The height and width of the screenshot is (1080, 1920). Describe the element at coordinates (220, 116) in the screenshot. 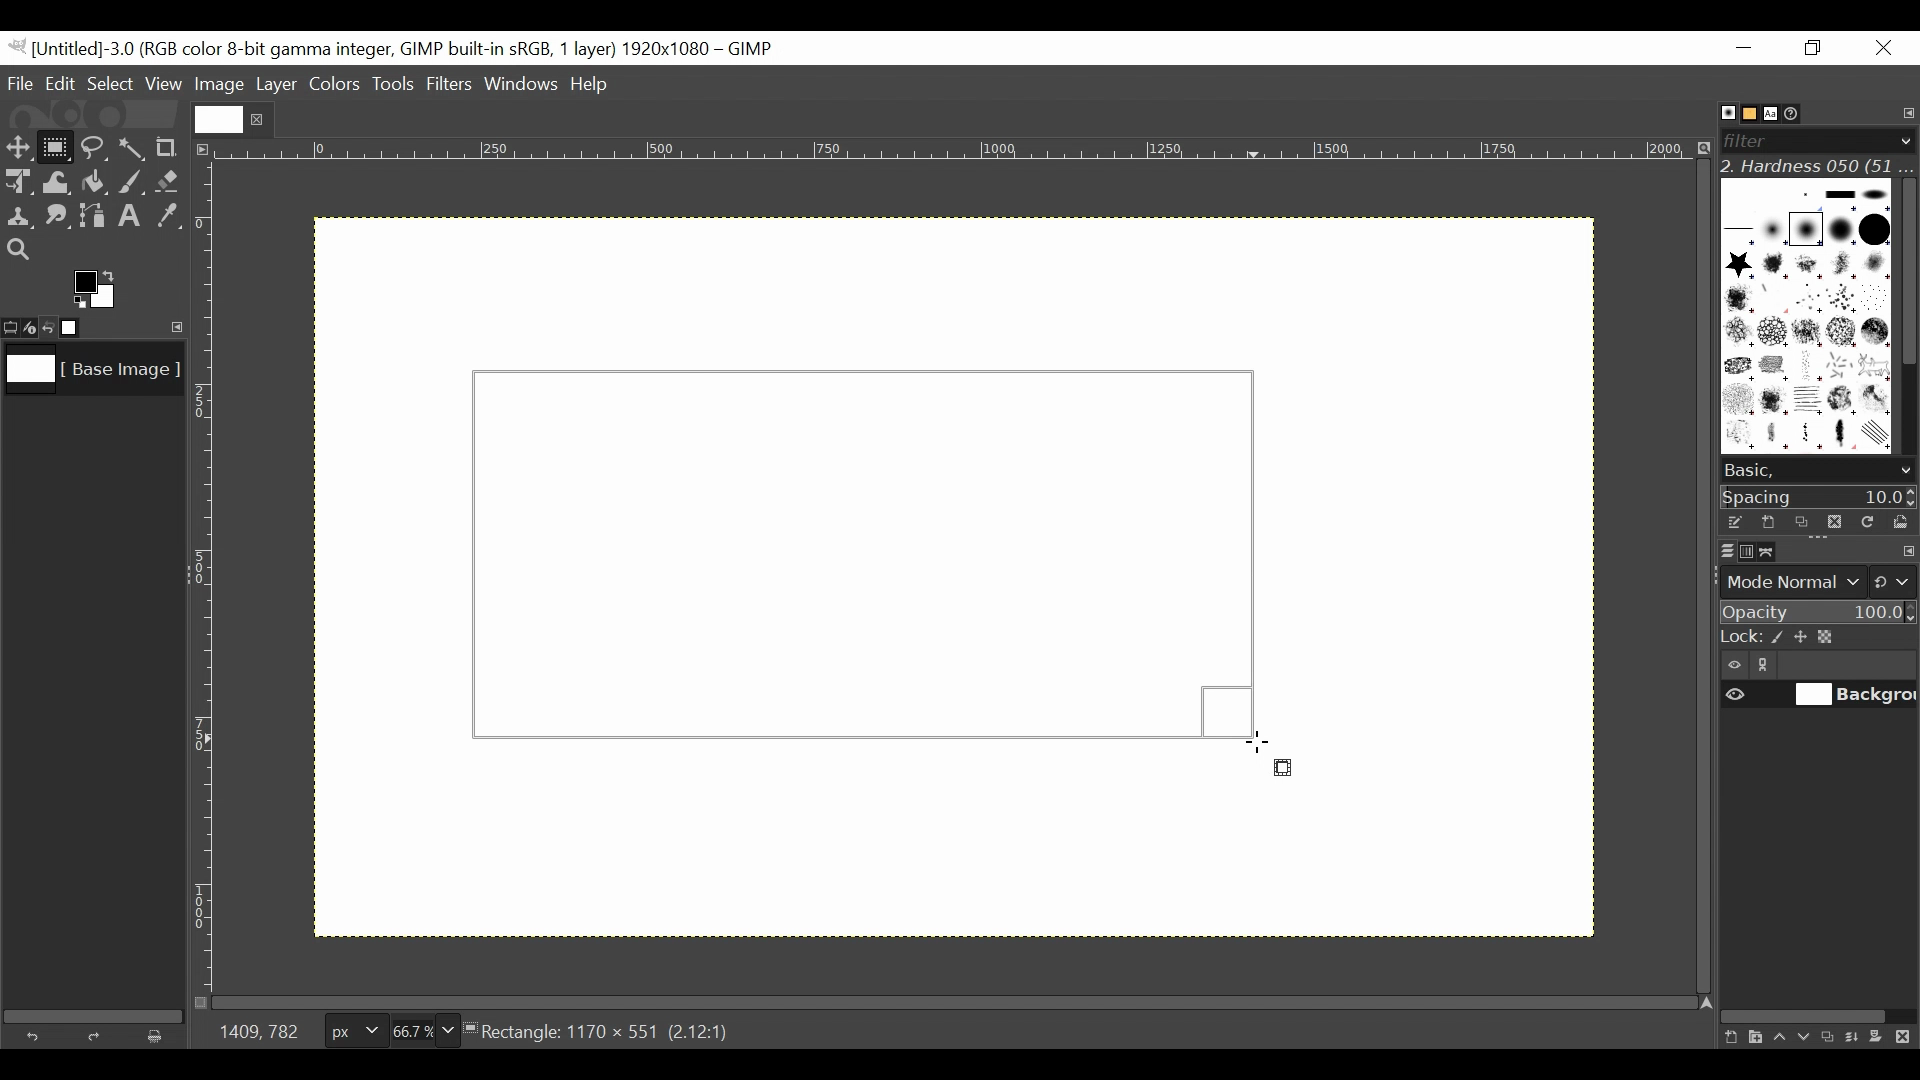

I see `Current file` at that location.